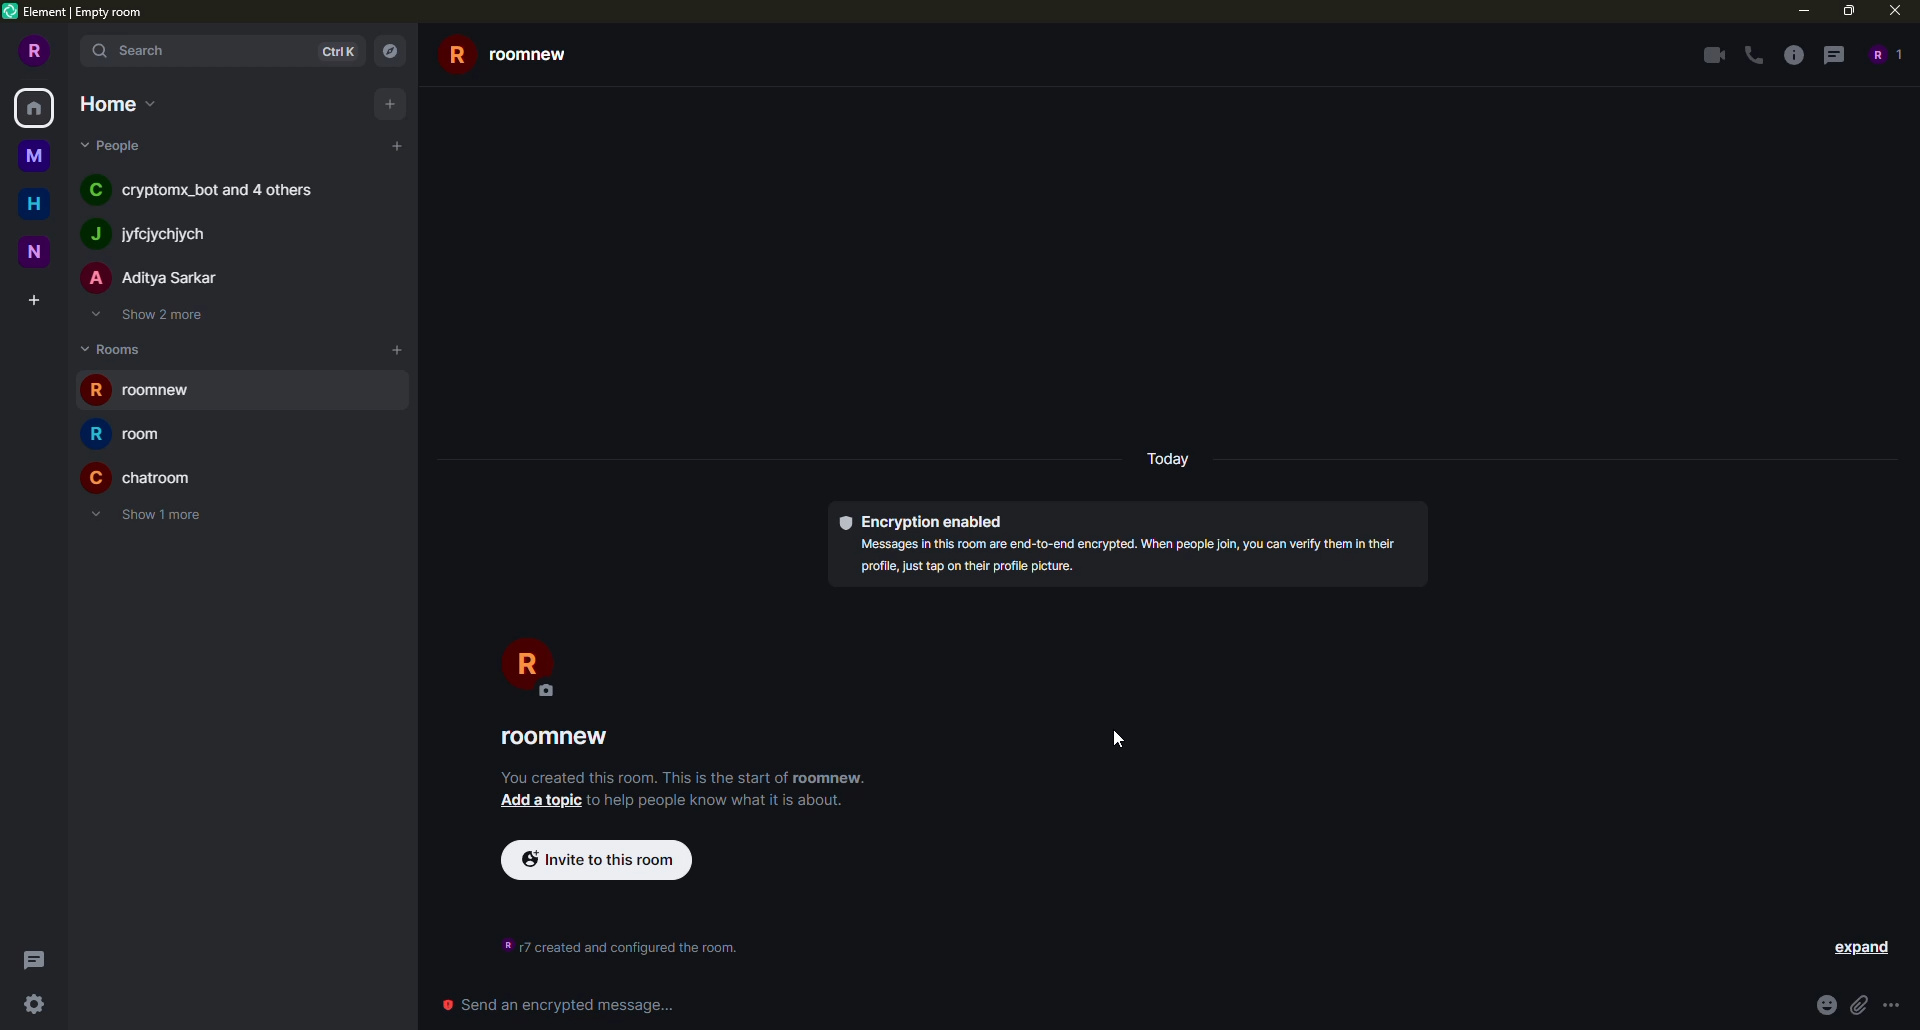 Image resolution: width=1920 pixels, height=1030 pixels. I want to click on cursor, so click(1119, 743).